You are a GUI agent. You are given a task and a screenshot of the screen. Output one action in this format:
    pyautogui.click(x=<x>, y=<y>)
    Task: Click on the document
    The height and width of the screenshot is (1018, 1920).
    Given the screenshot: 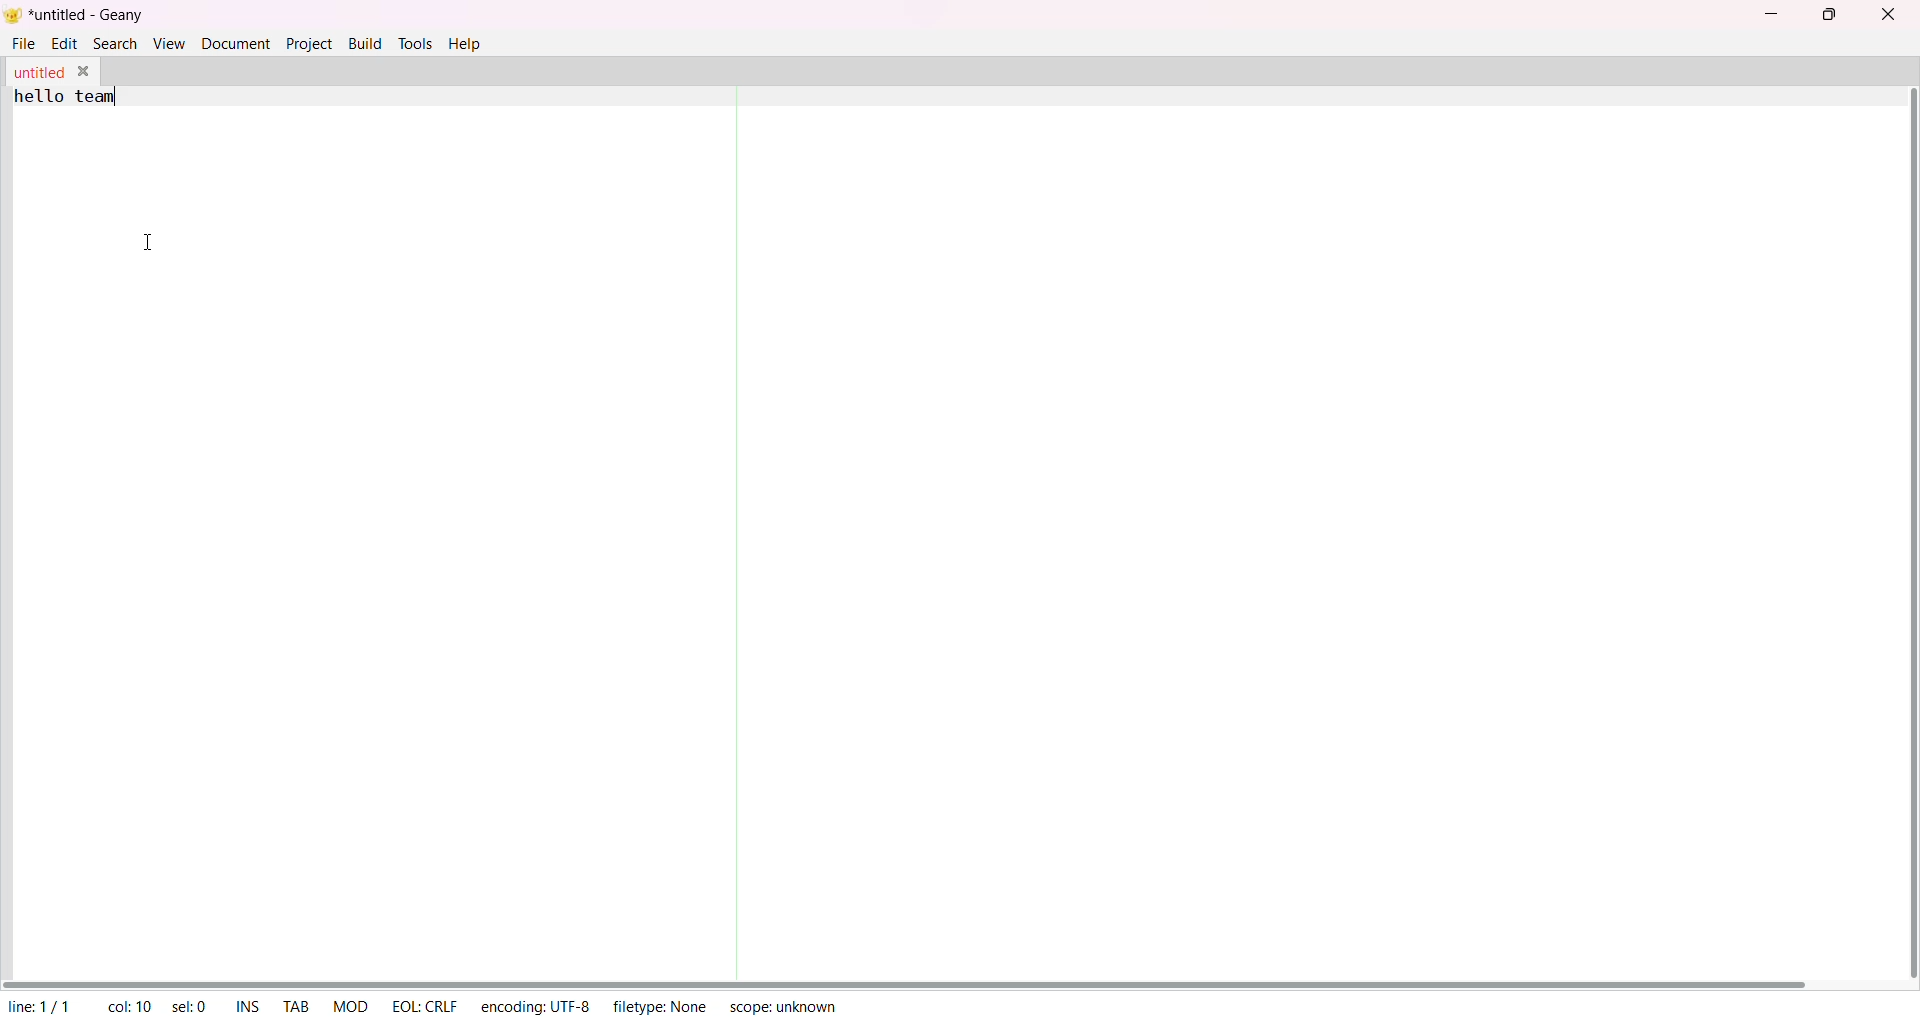 What is the action you would take?
    pyautogui.click(x=235, y=42)
    